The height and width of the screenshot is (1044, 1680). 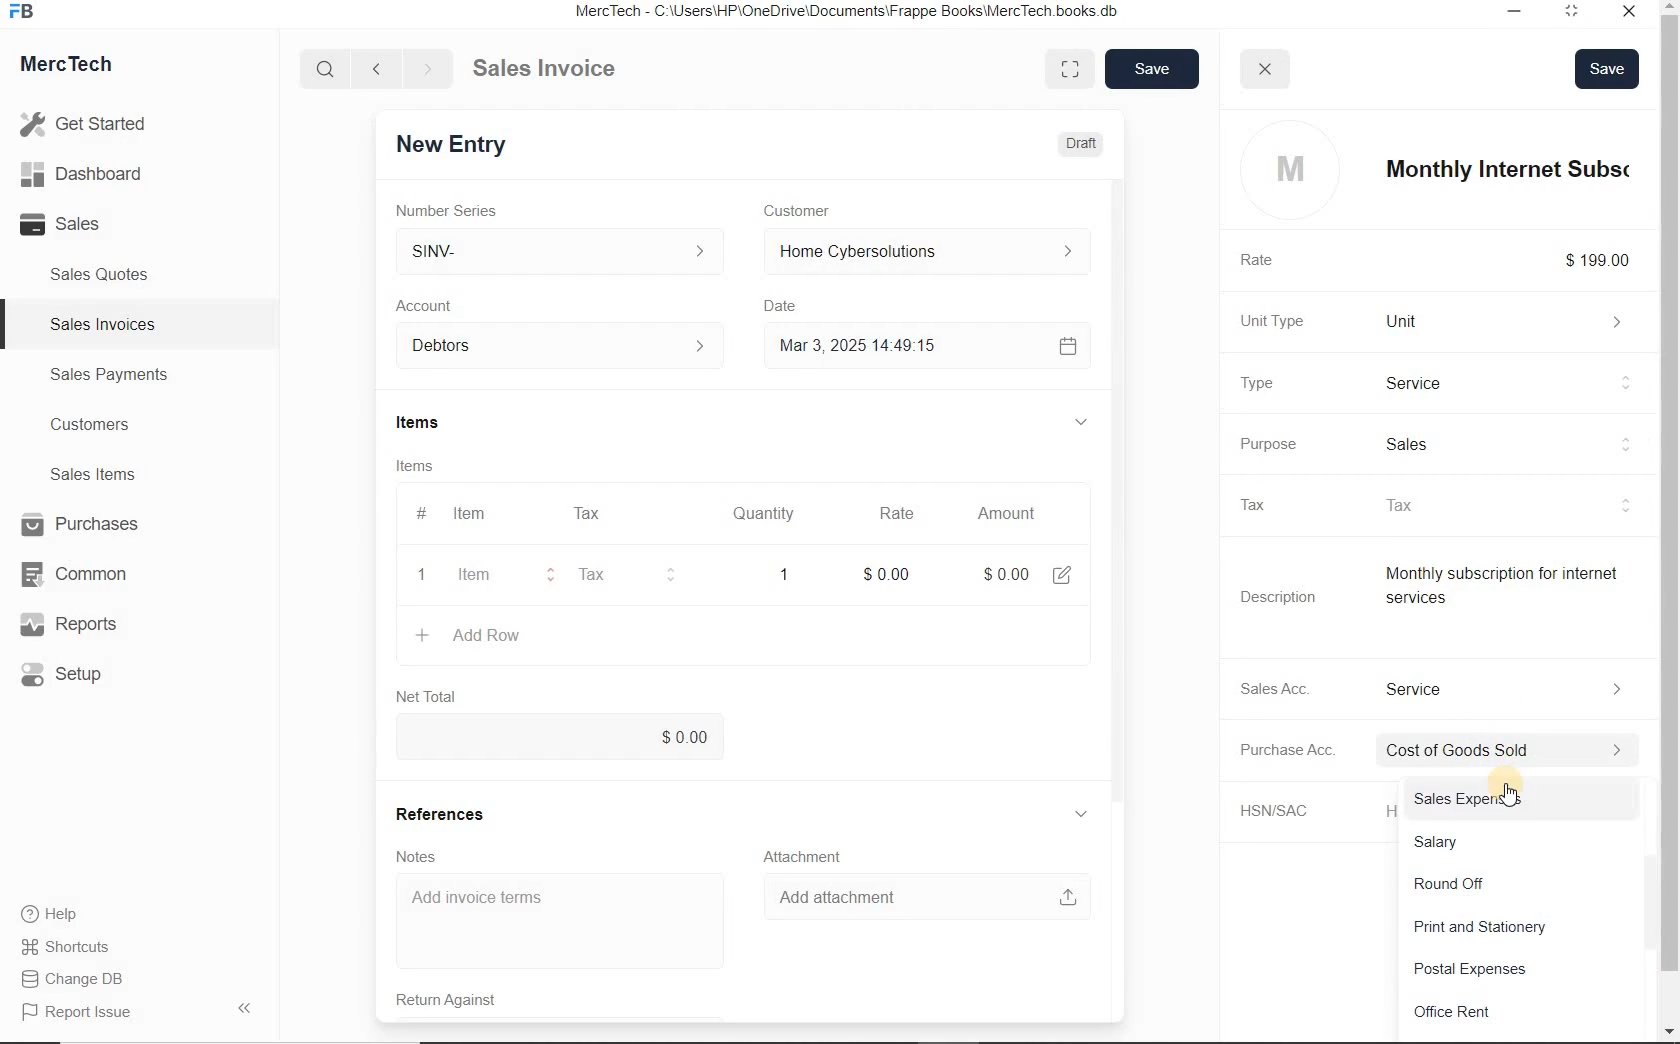 I want to click on Add attachment, so click(x=926, y=896).